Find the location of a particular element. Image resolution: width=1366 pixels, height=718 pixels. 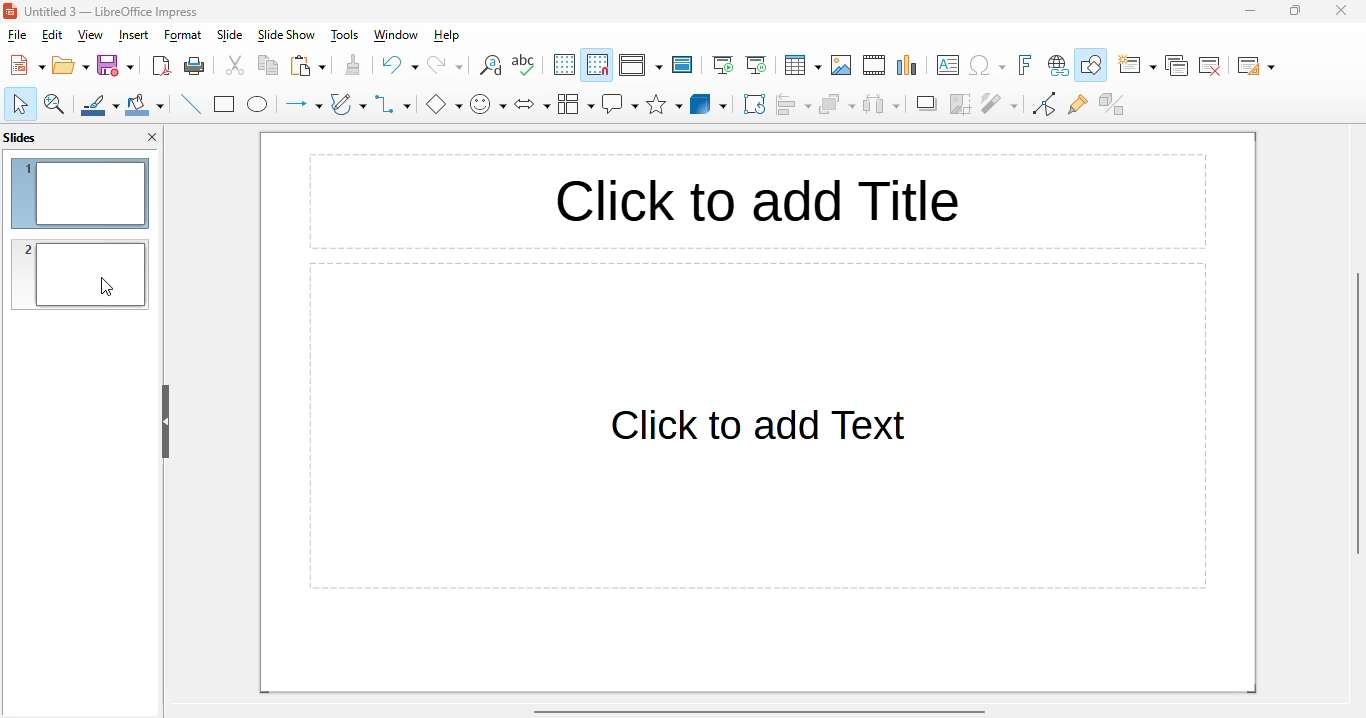

Untitle 3 -LibreOffice Impress is located at coordinates (111, 11).